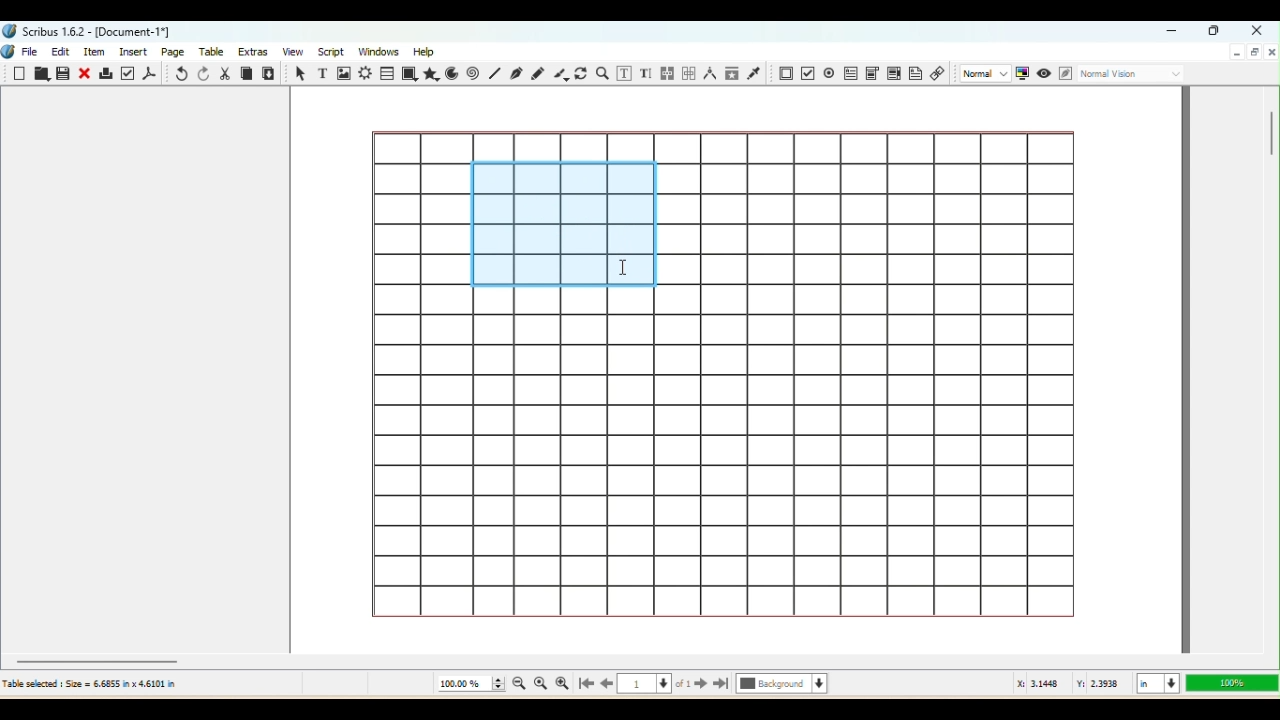  I want to click on : 1.8413 Y: 1.5099, so click(1070, 685).